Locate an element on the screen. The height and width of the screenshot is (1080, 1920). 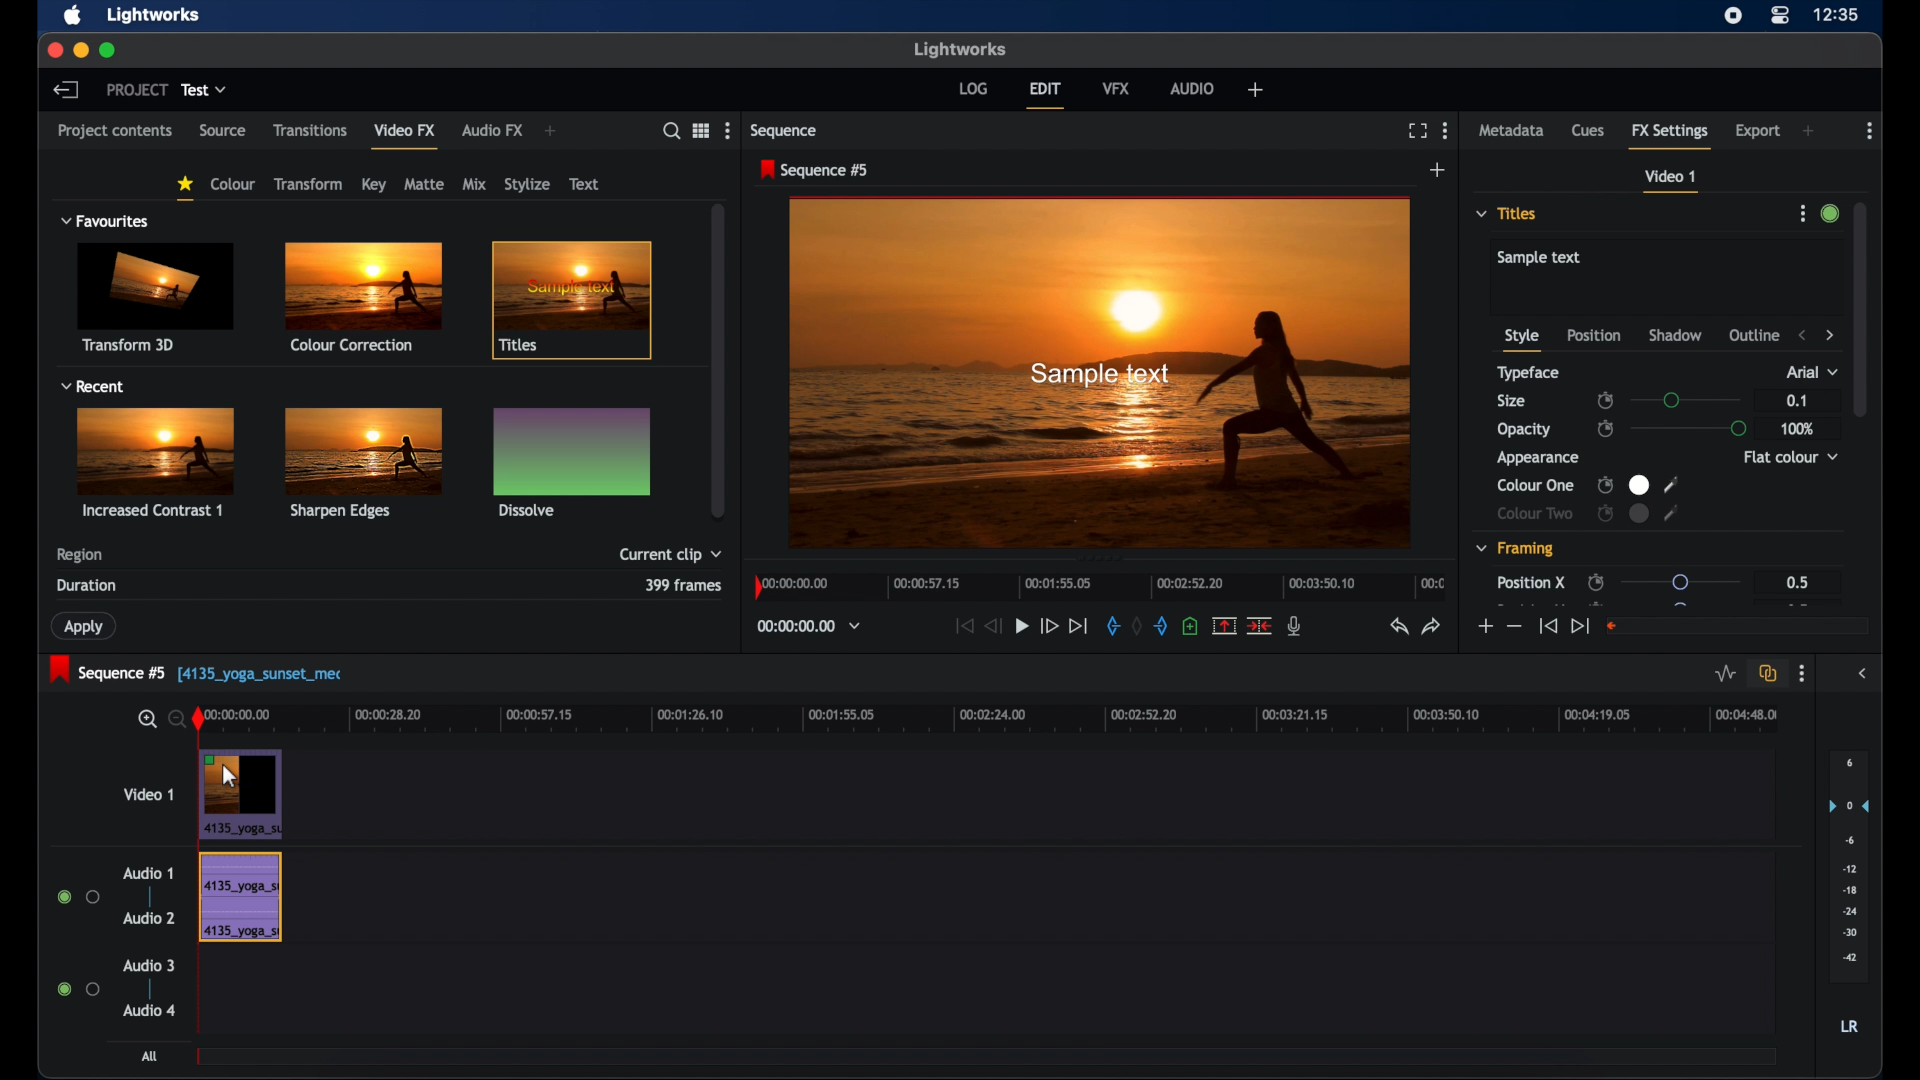
zoom in is located at coordinates (146, 719).